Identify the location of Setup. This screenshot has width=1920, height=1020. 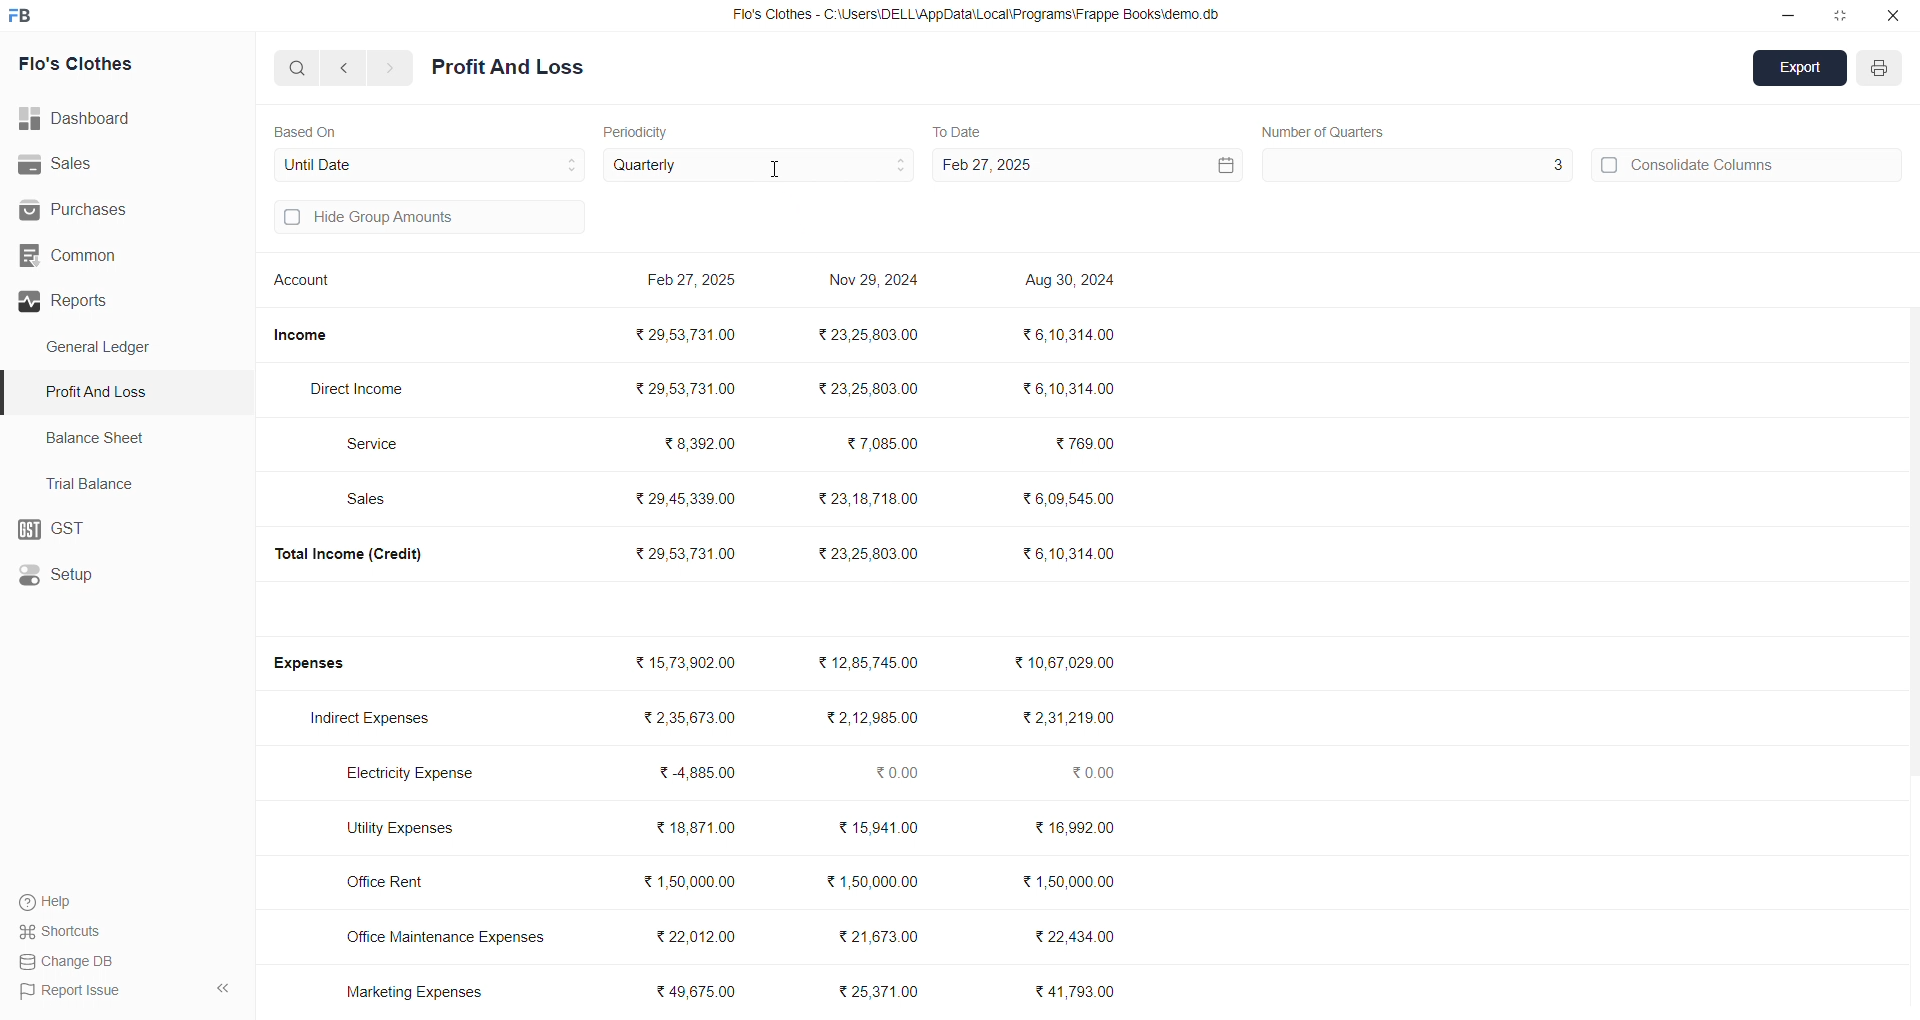
(116, 576).